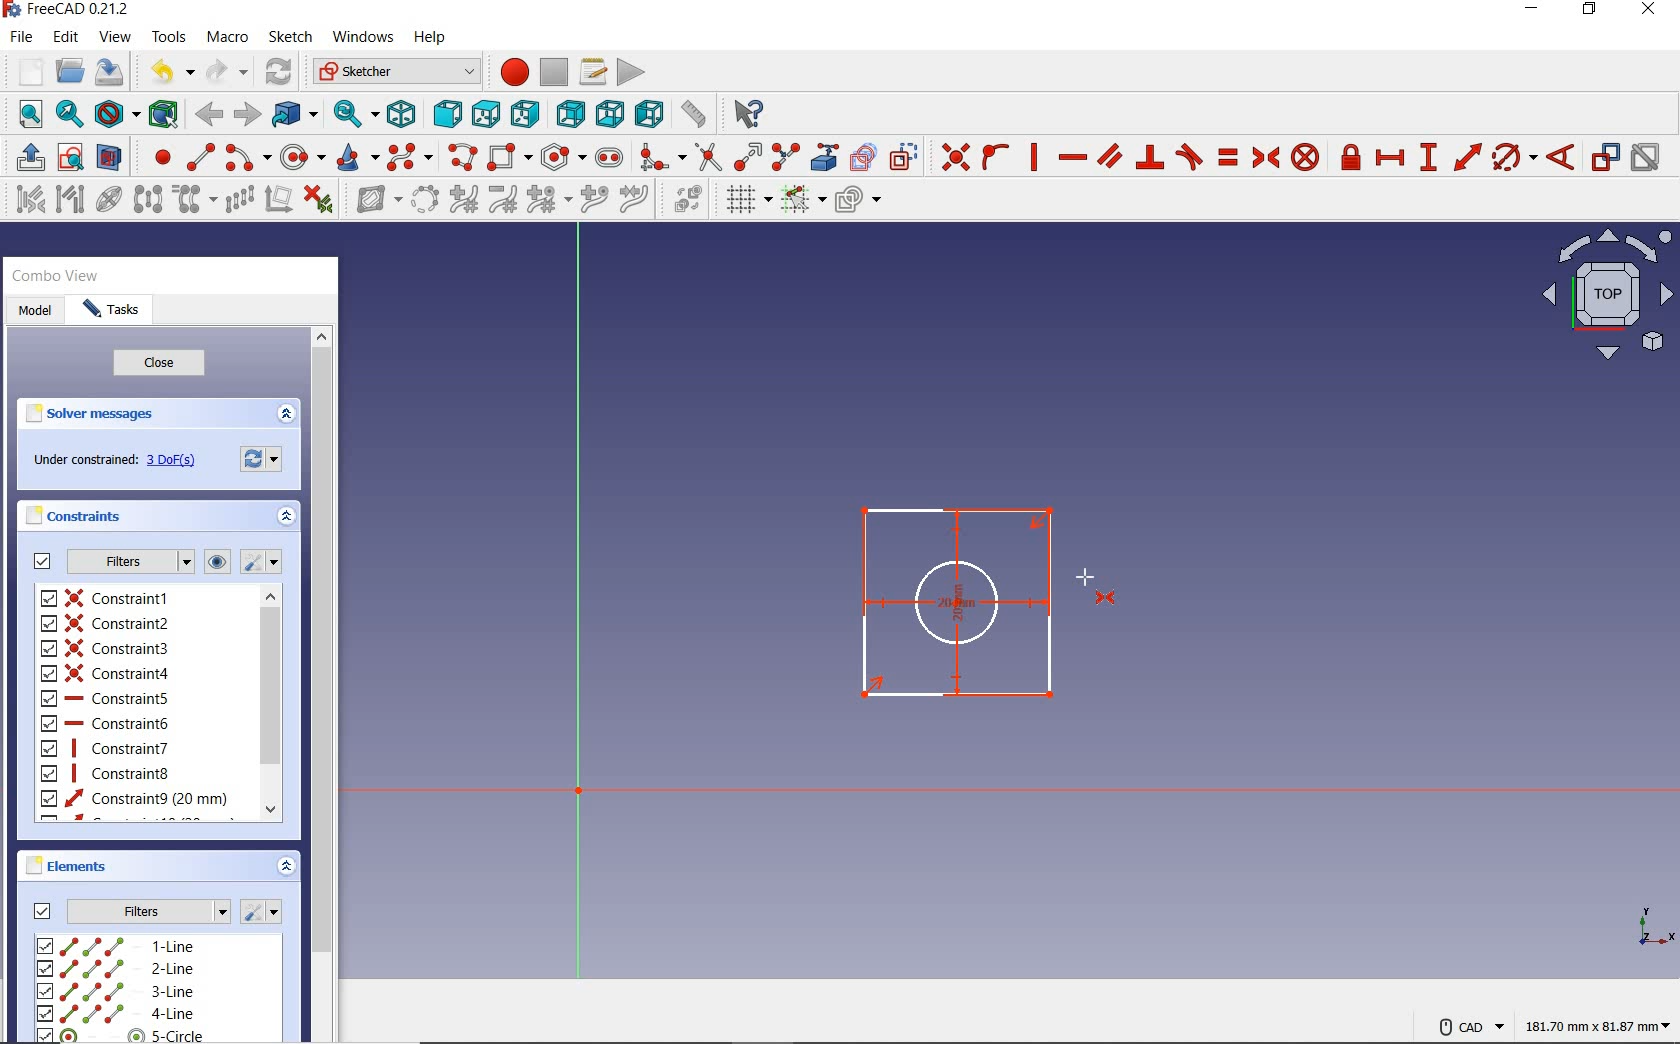  I want to click on create sketch, so click(69, 155).